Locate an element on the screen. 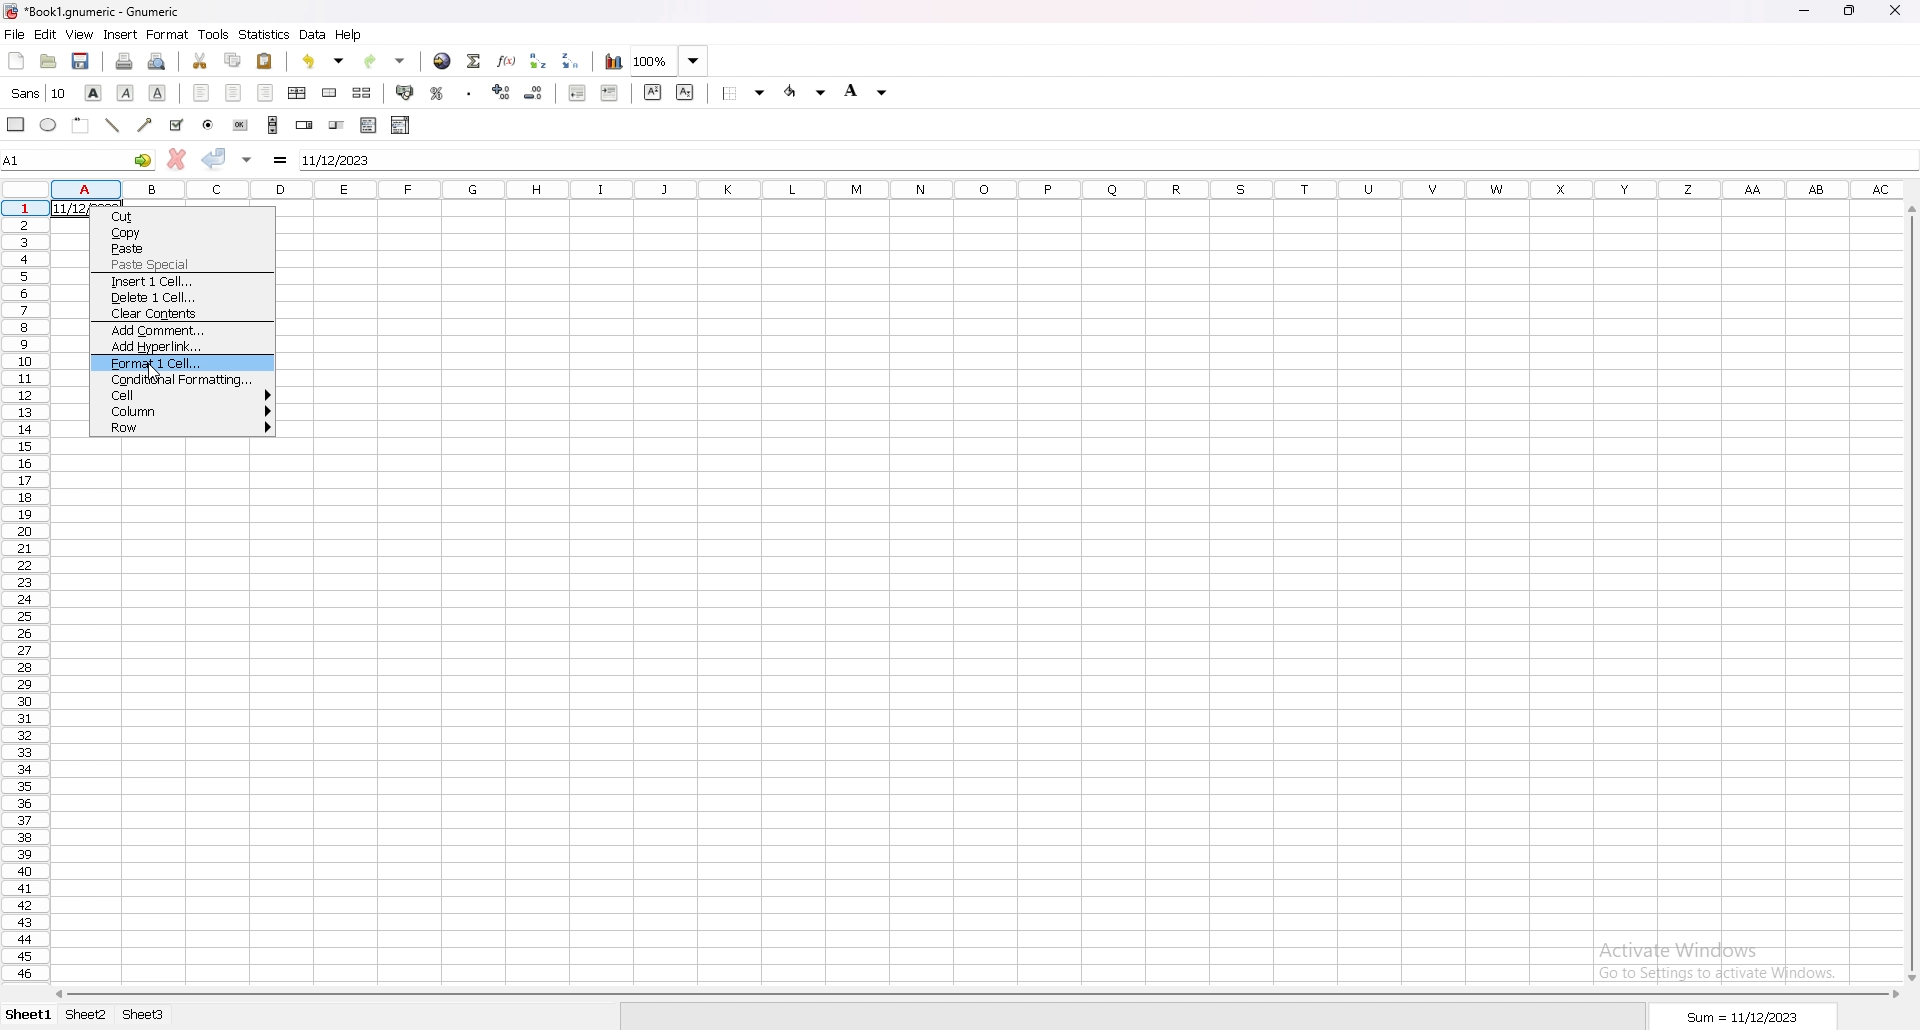 The width and height of the screenshot is (1920, 1030). add hyperlink is located at coordinates (183, 346).